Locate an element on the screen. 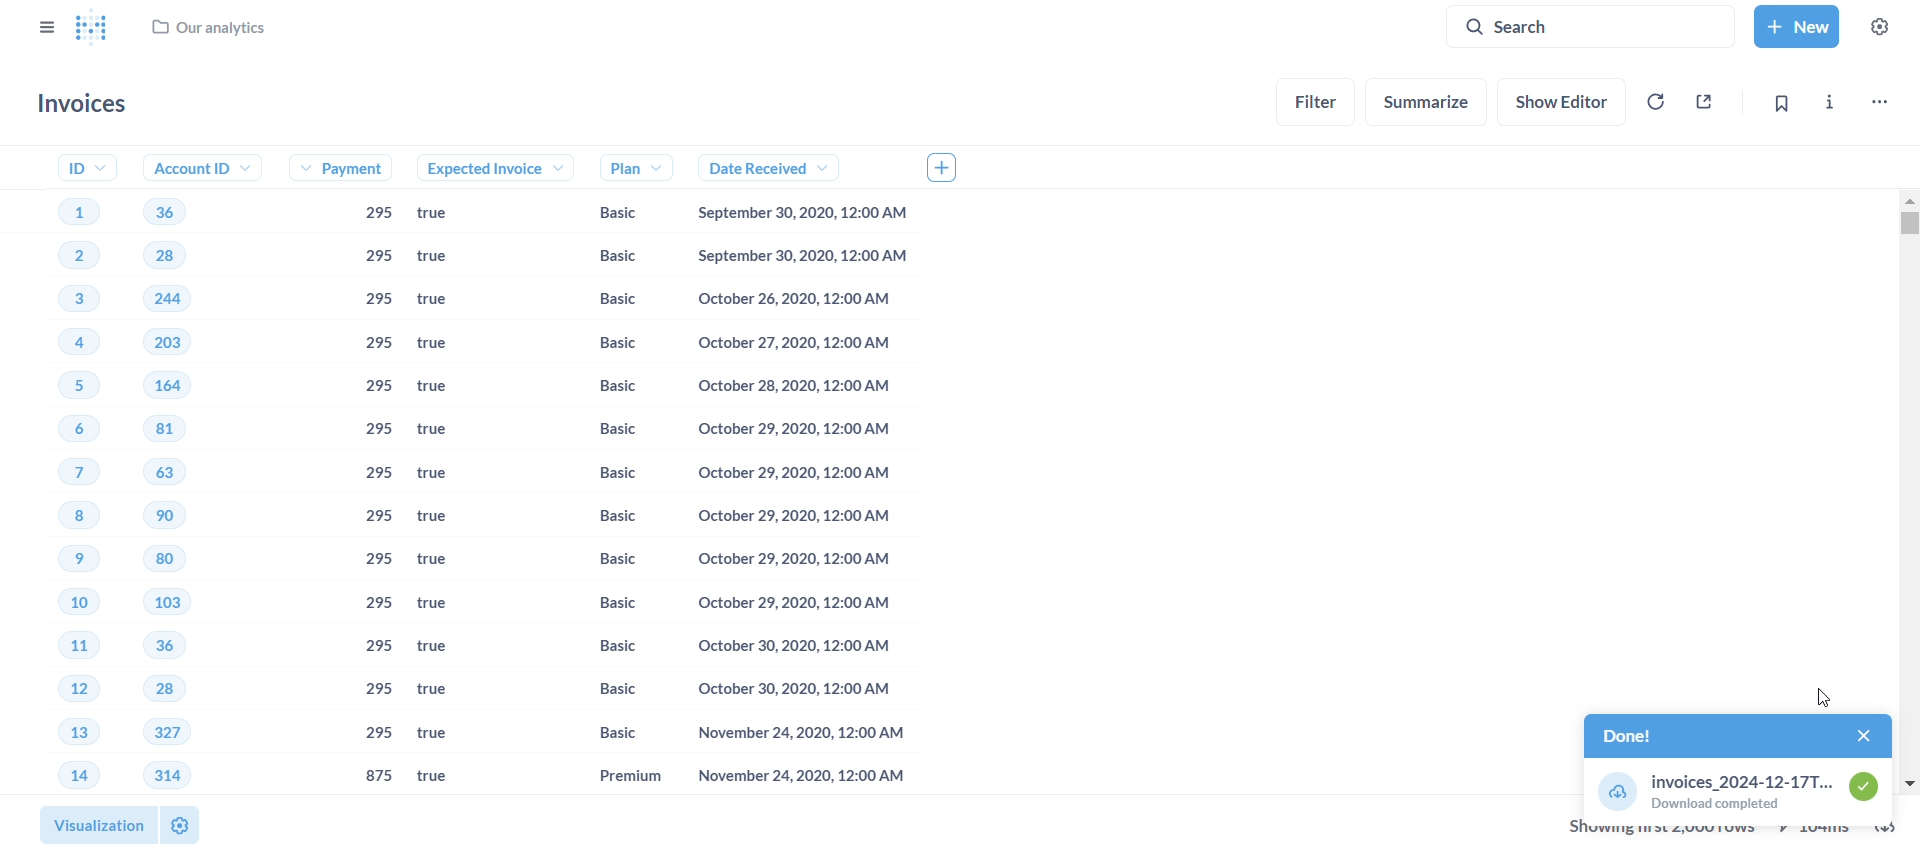 The image size is (1920, 854). done is located at coordinates (1695, 735).